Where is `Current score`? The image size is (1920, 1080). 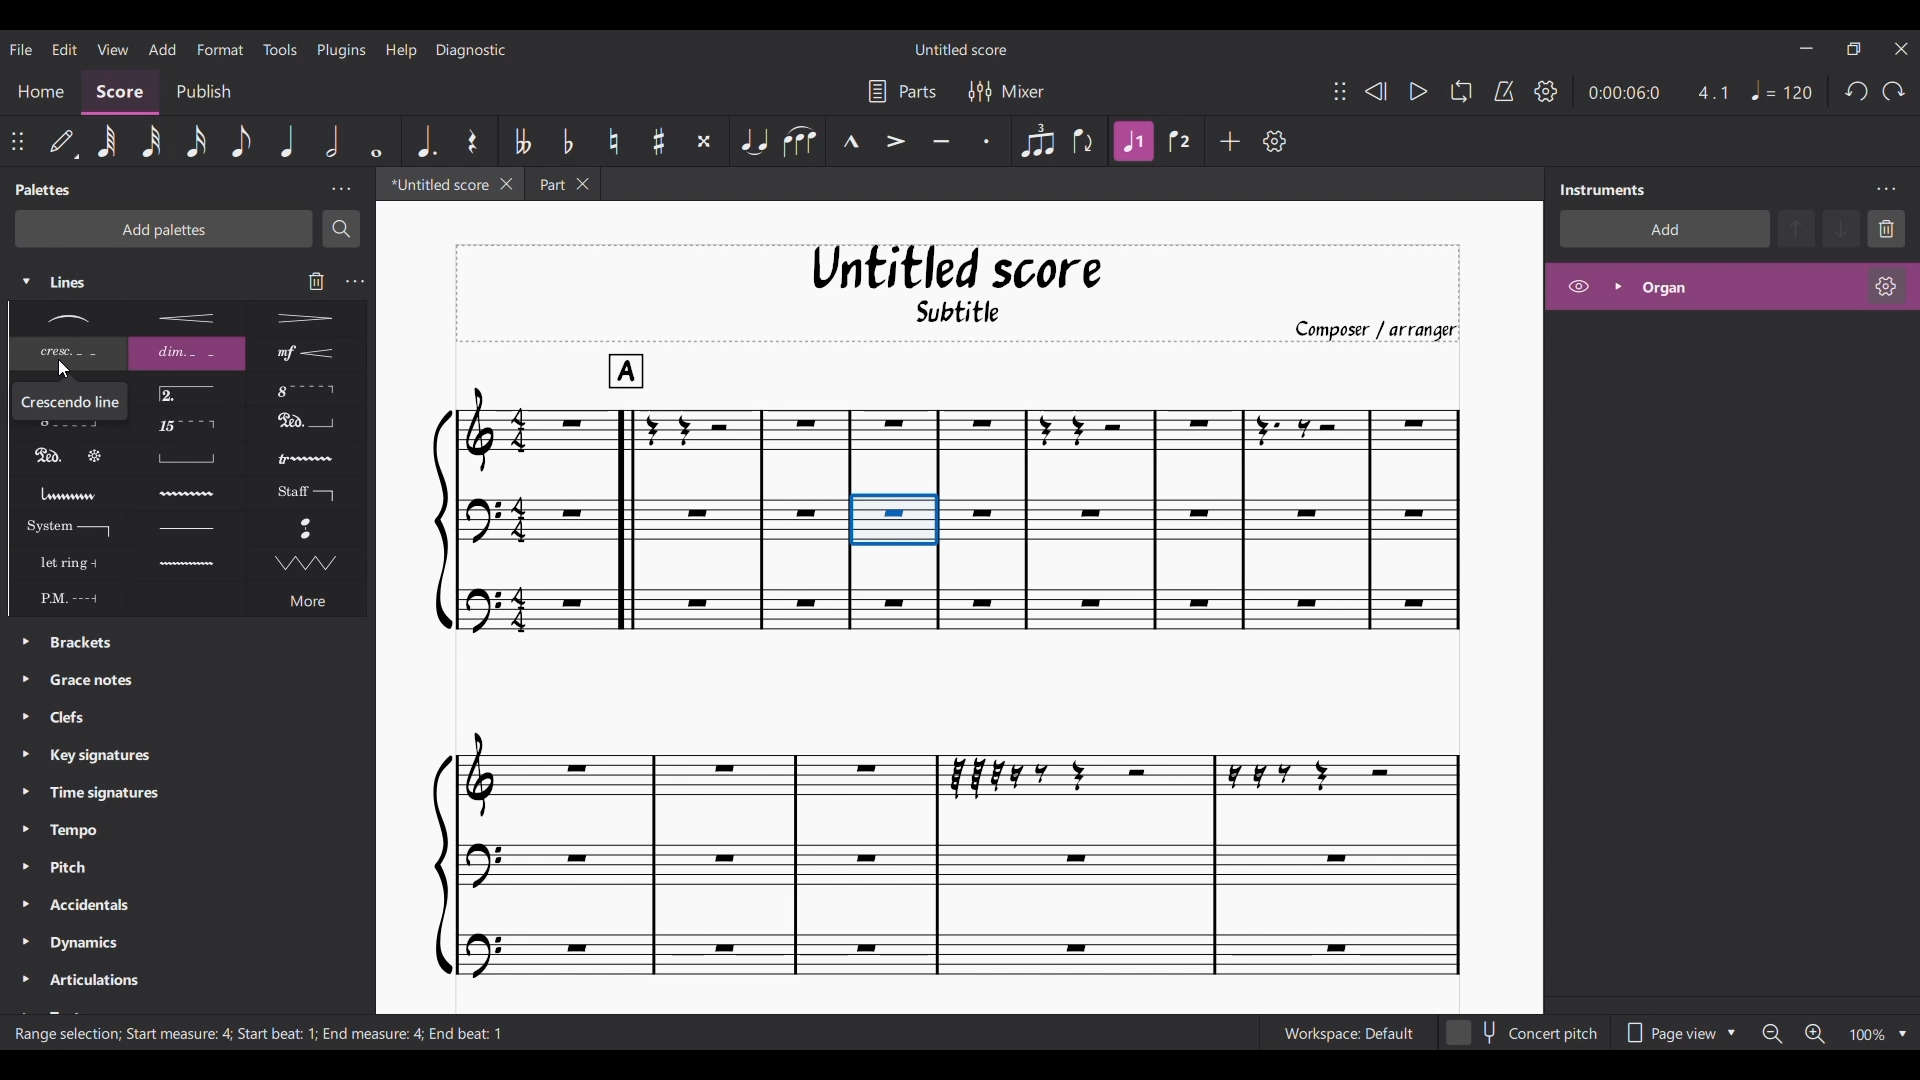 Current score is located at coordinates (946, 666).